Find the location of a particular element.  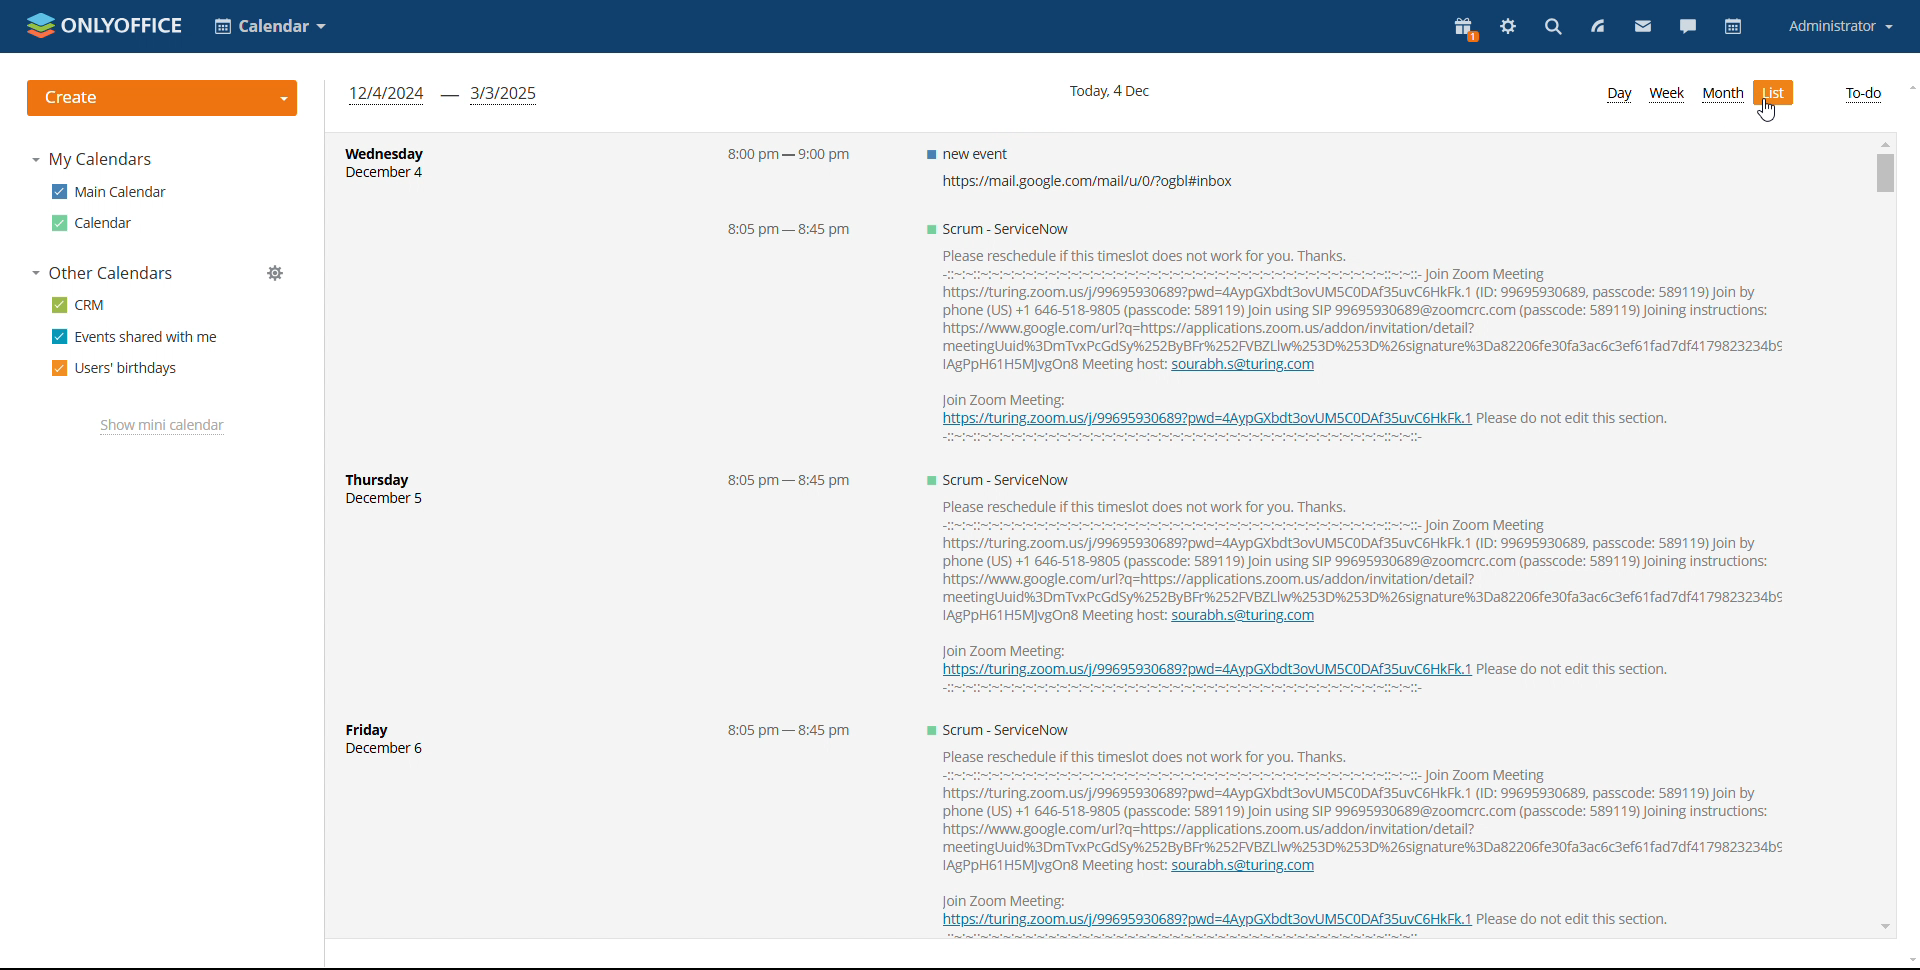

calendar is located at coordinates (1733, 27).